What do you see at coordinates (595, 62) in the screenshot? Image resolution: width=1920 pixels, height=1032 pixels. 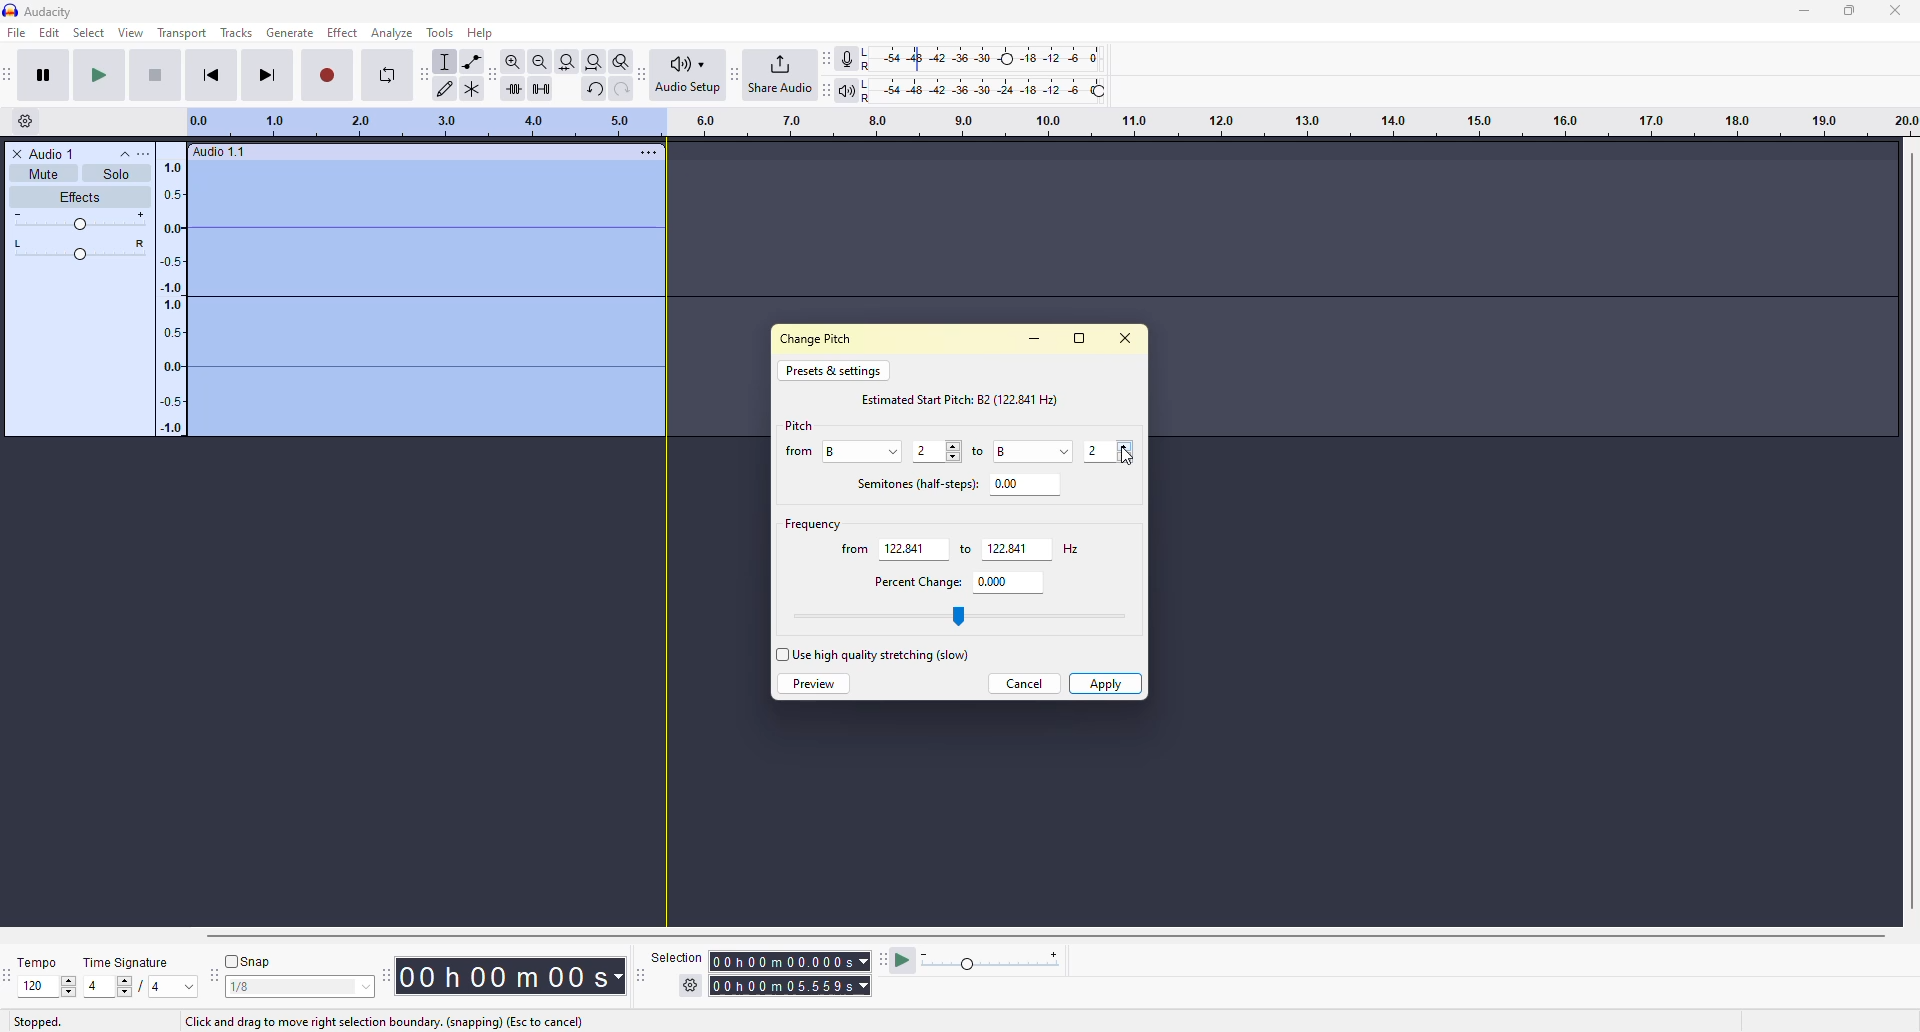 I see `fit project to width` at bounding box center [595, 62].